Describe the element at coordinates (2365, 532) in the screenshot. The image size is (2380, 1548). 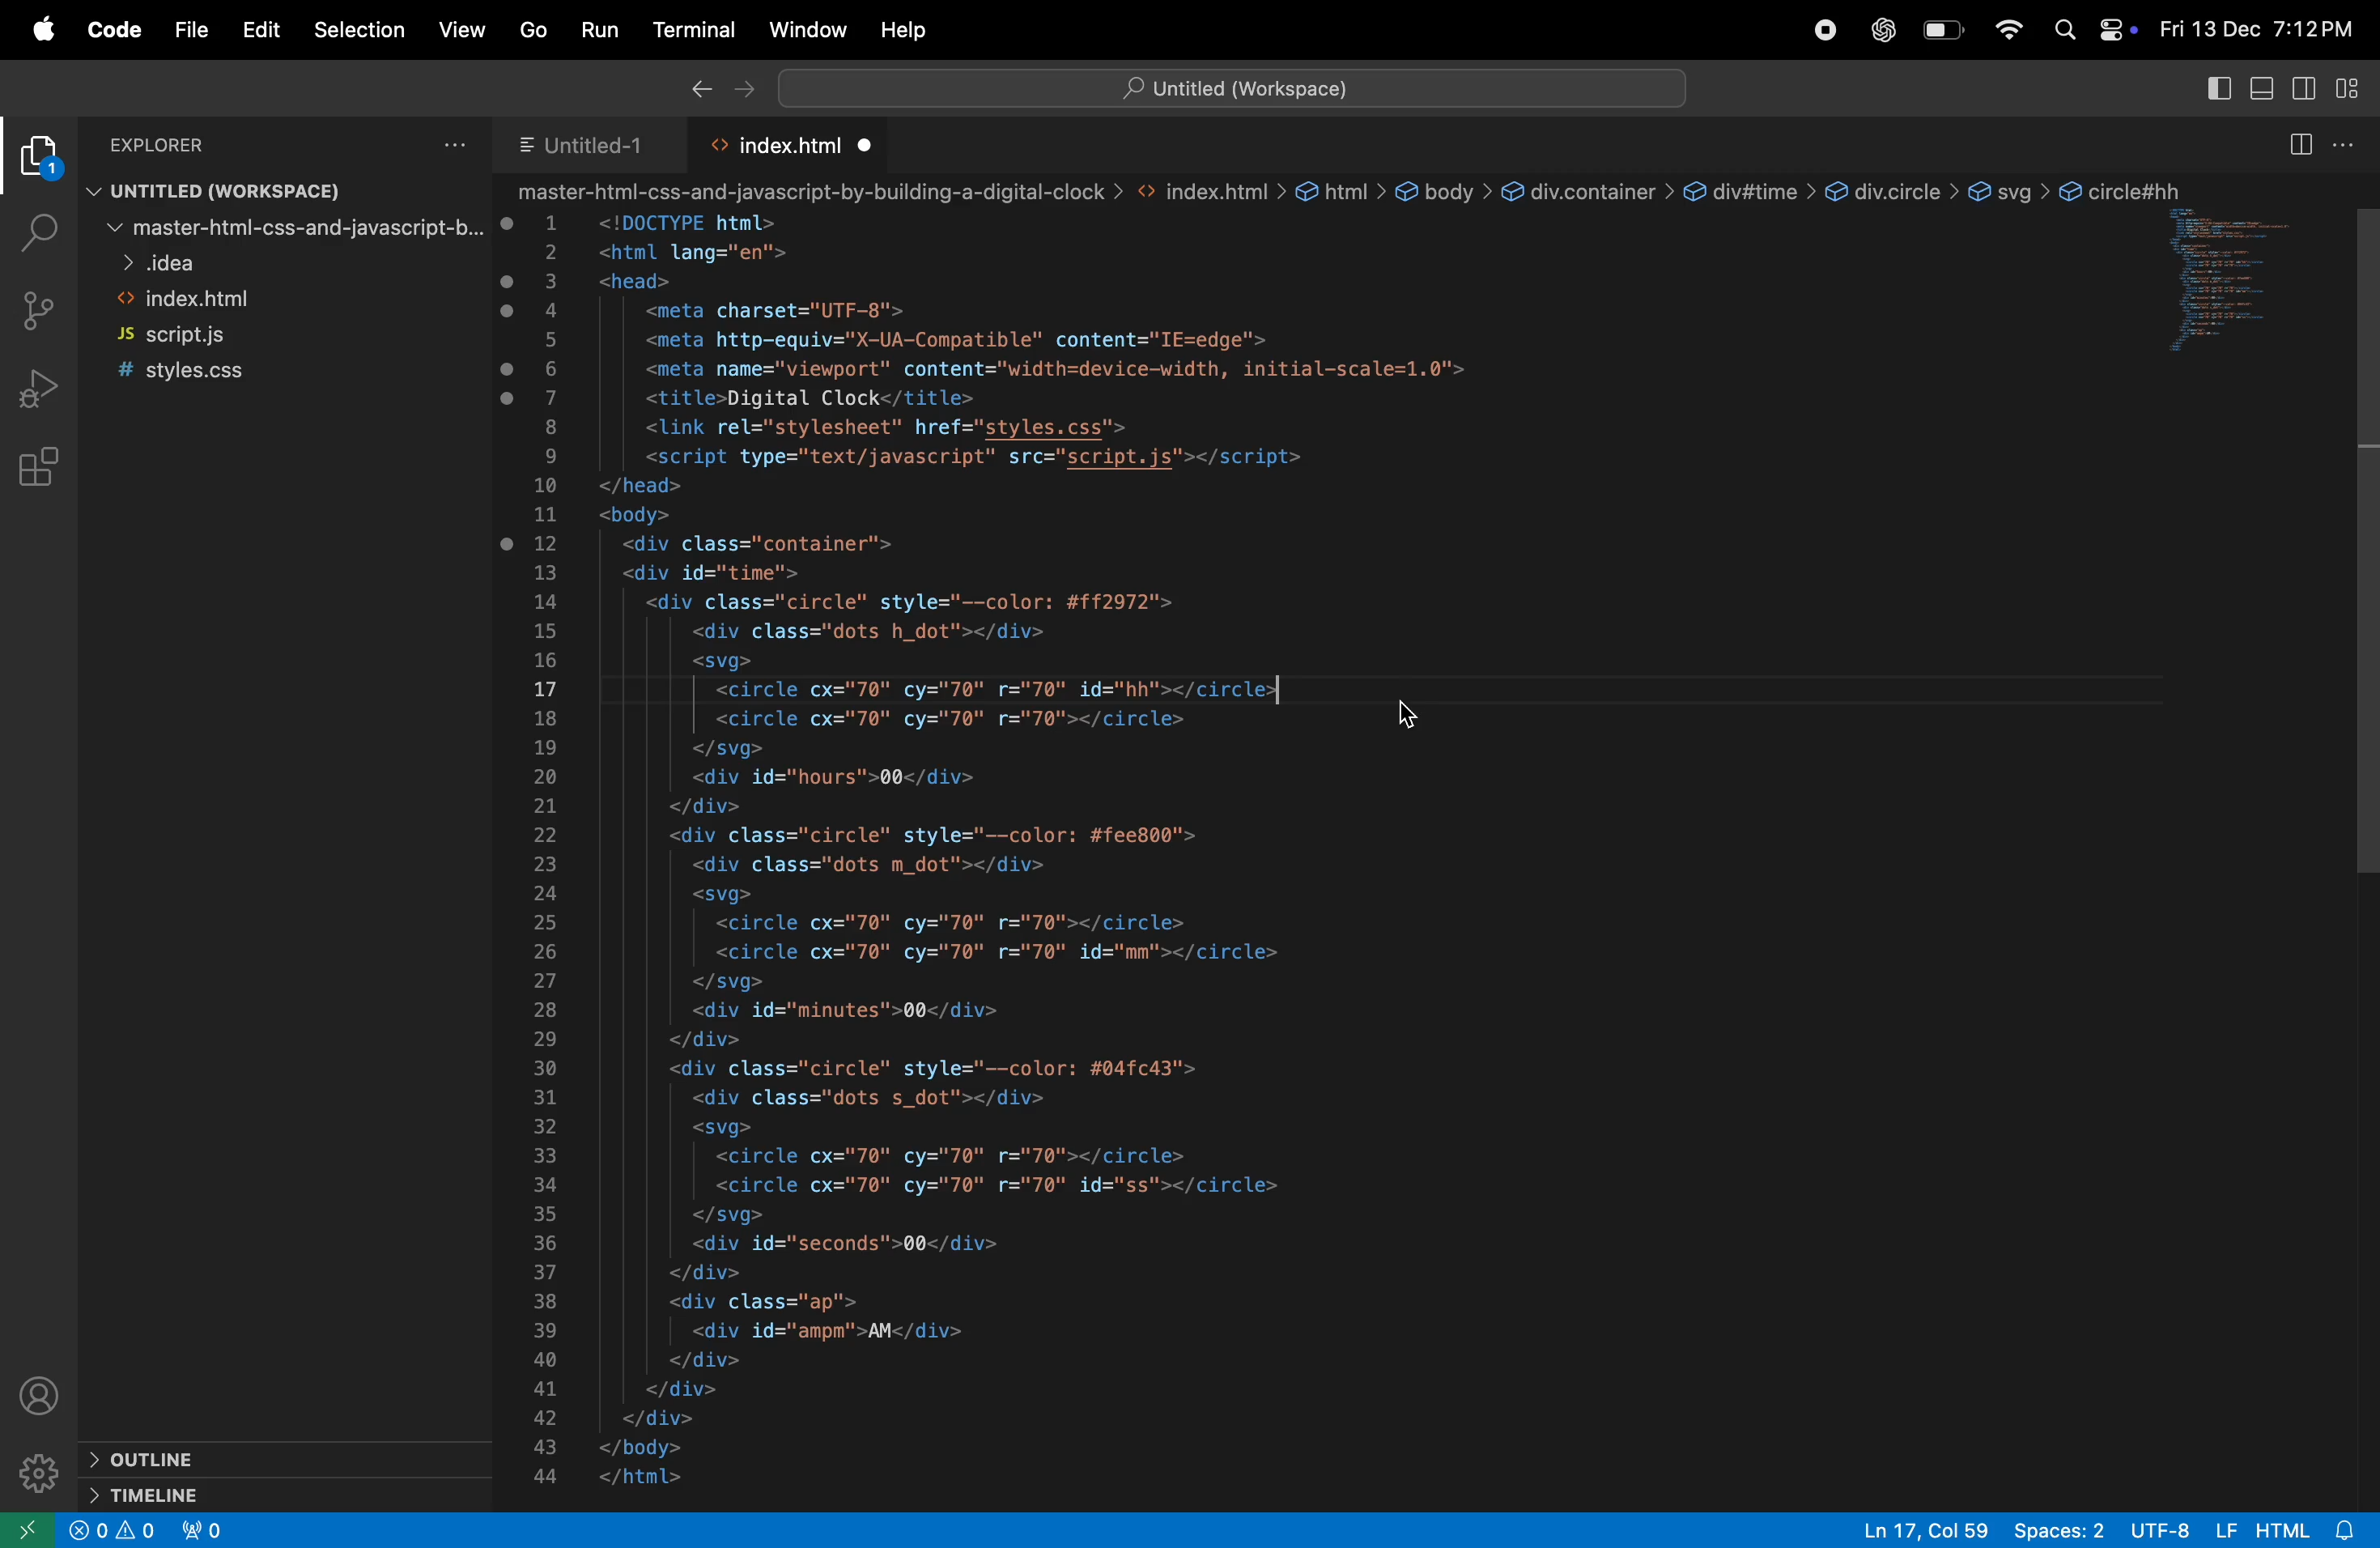
I see `Vertical scroll bar` at that location.